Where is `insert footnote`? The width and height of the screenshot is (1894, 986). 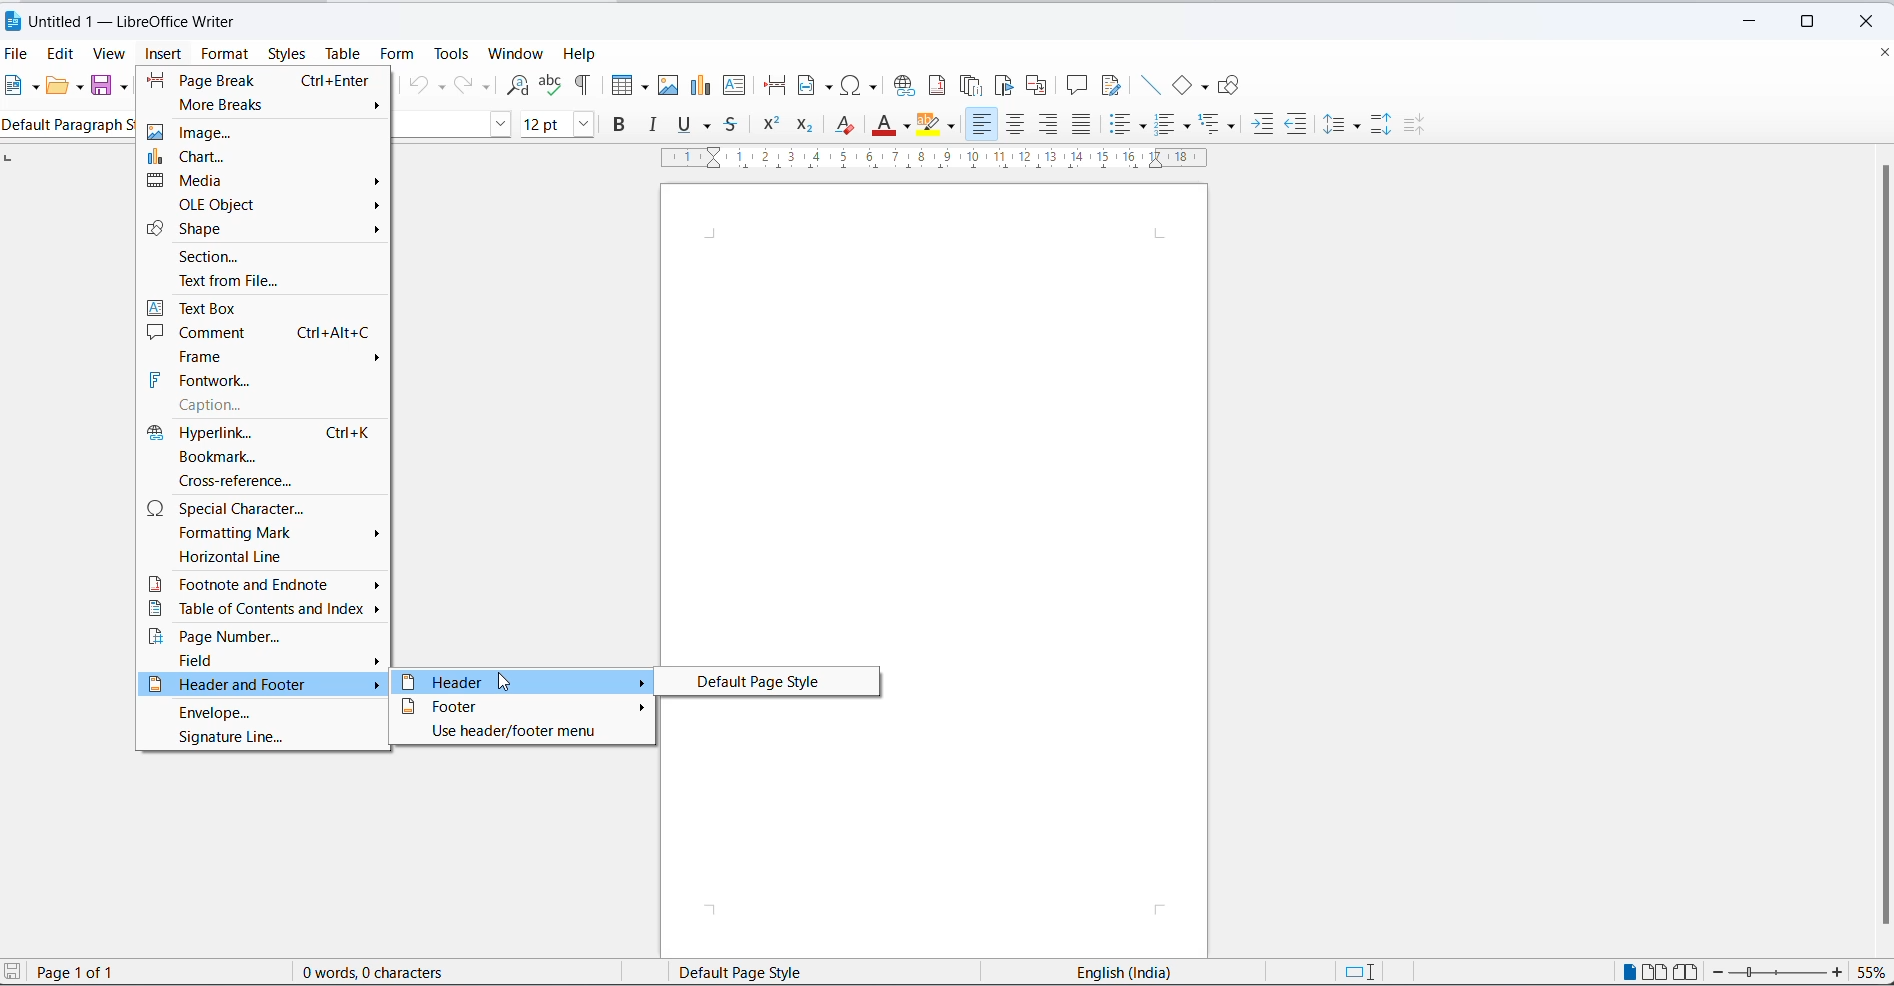
insert footnote is located at coordinates (936, 86).